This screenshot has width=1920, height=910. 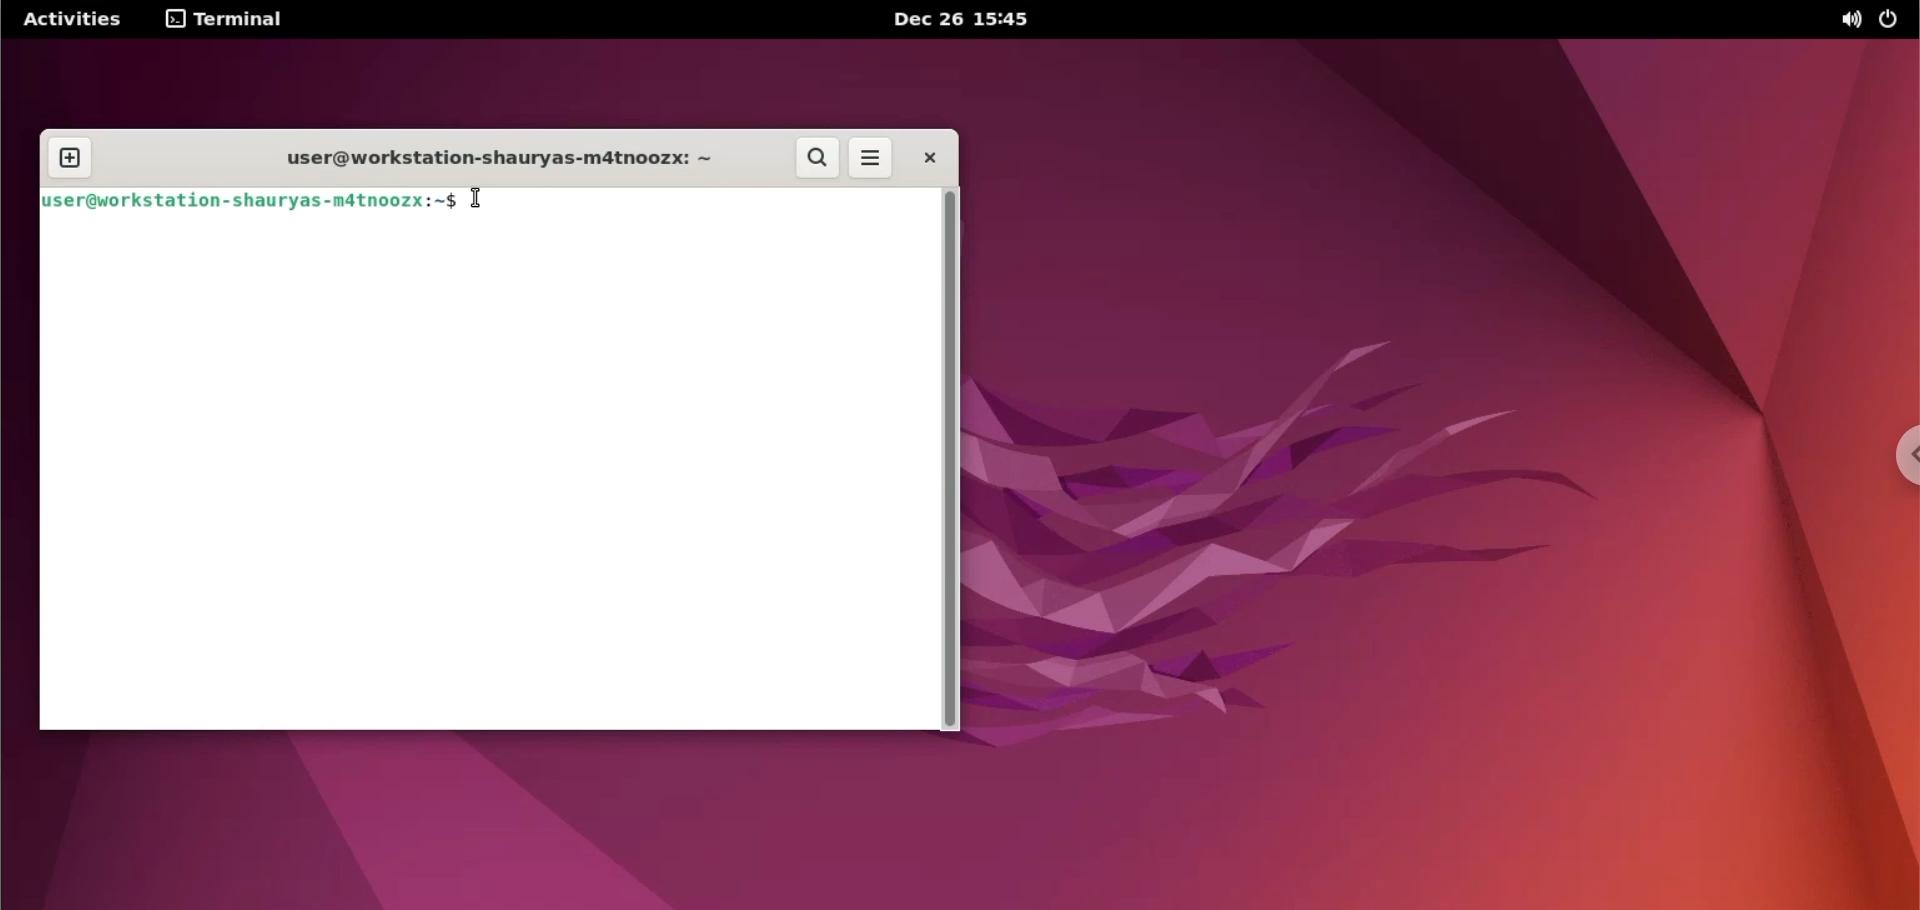 I want to click on search , so click(x=814, y=159).